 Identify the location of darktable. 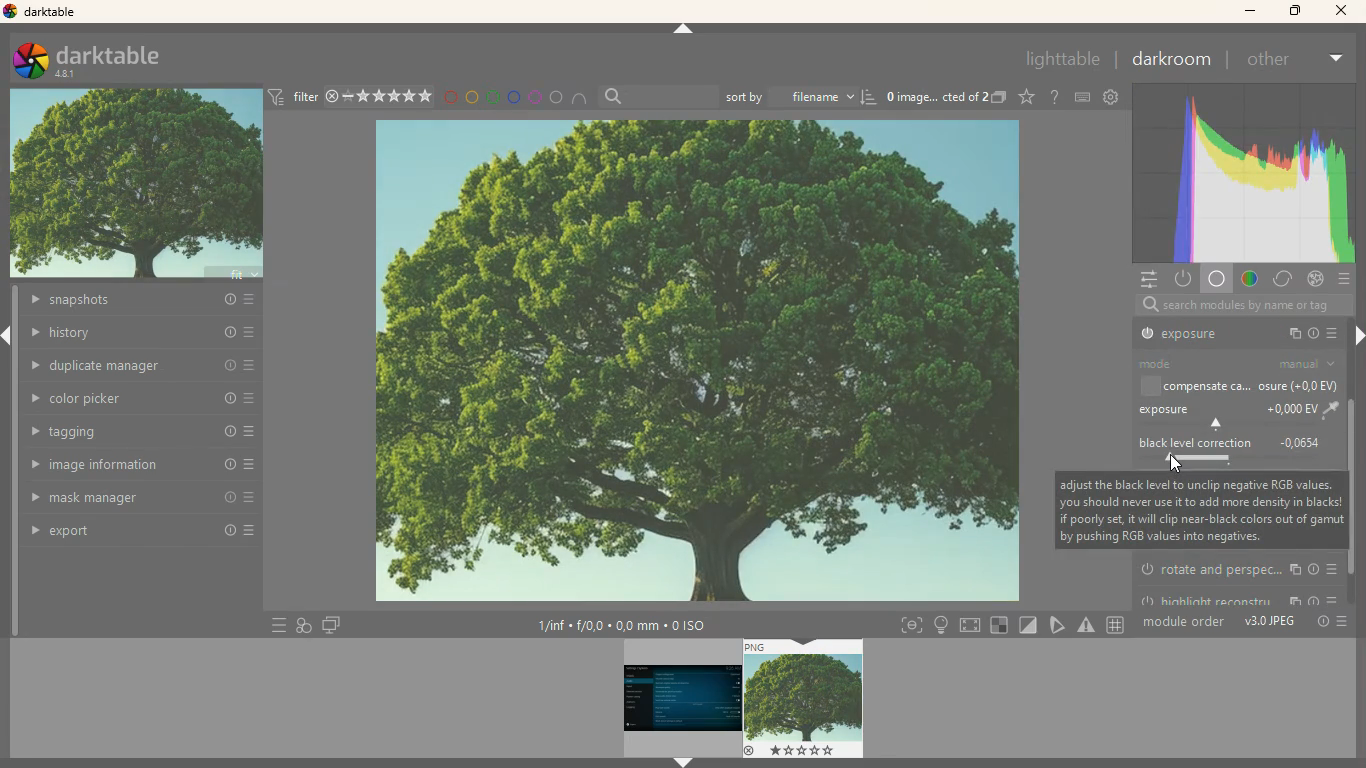
(98, 60).